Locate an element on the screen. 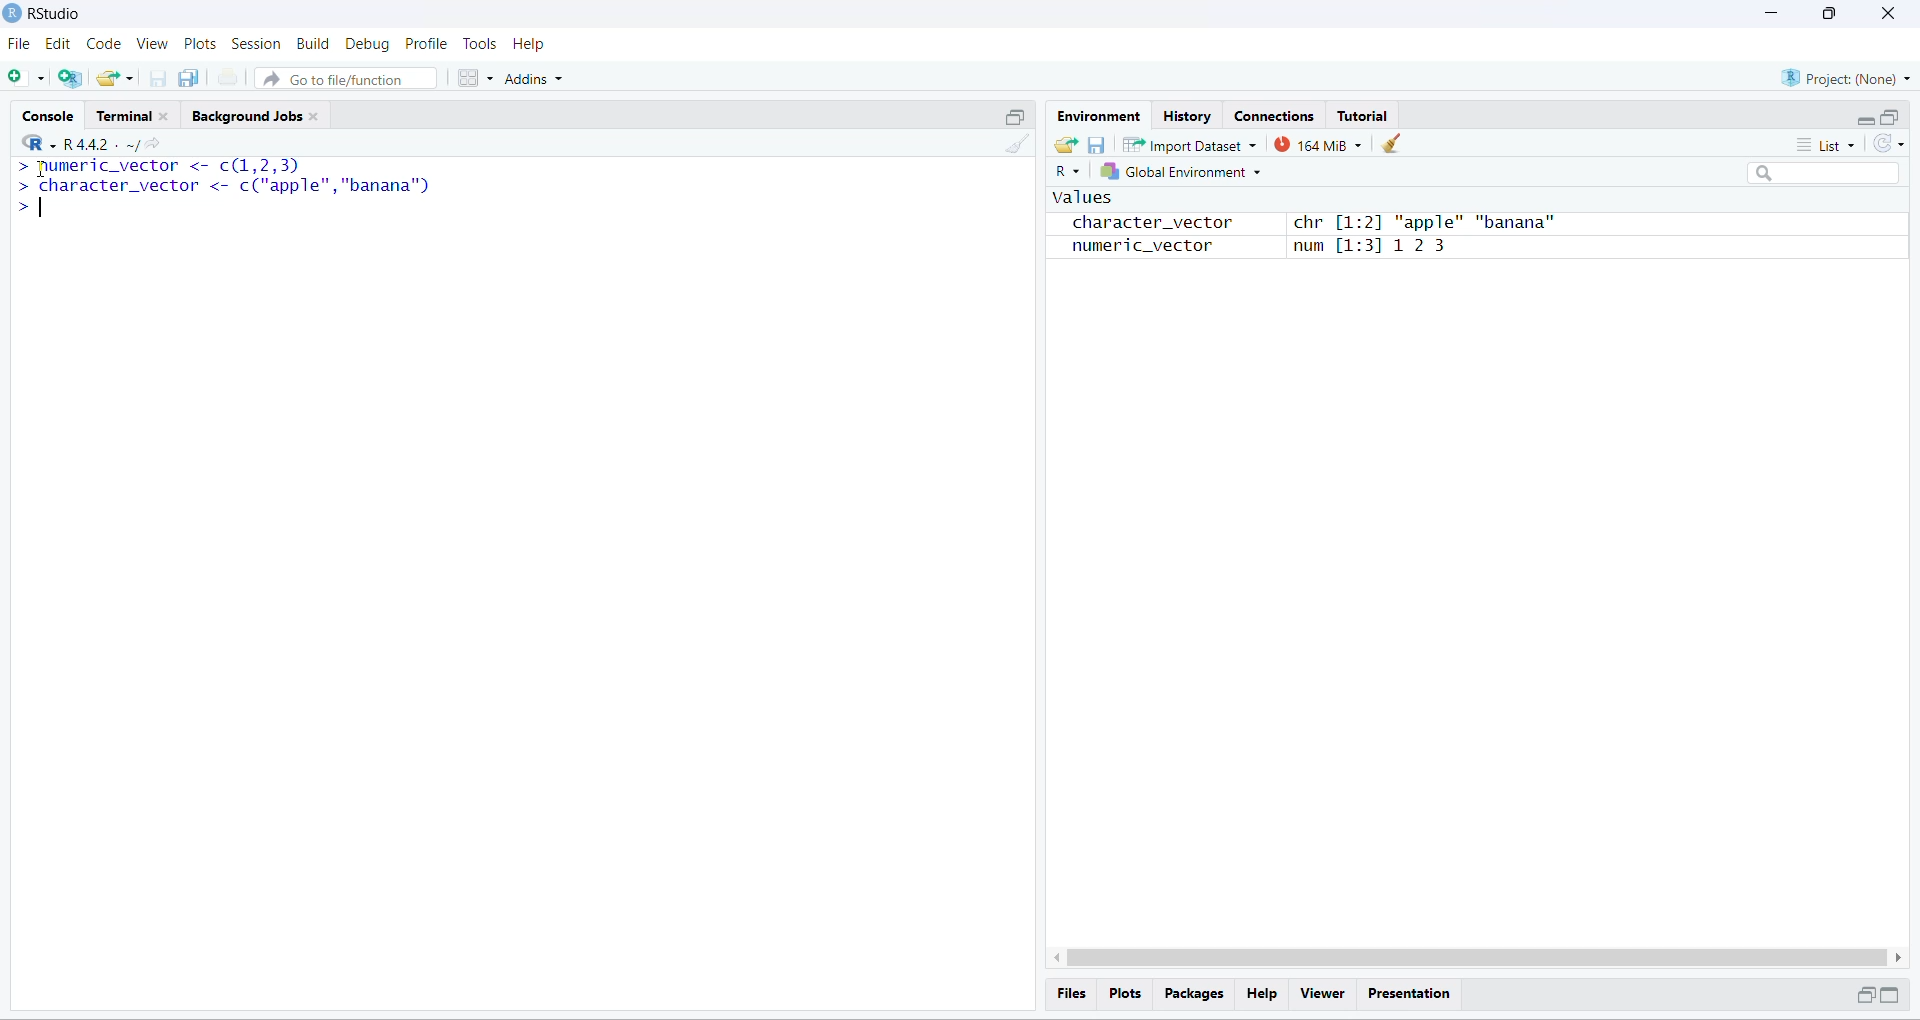  Environment. is located at coordinates (1097, 115).